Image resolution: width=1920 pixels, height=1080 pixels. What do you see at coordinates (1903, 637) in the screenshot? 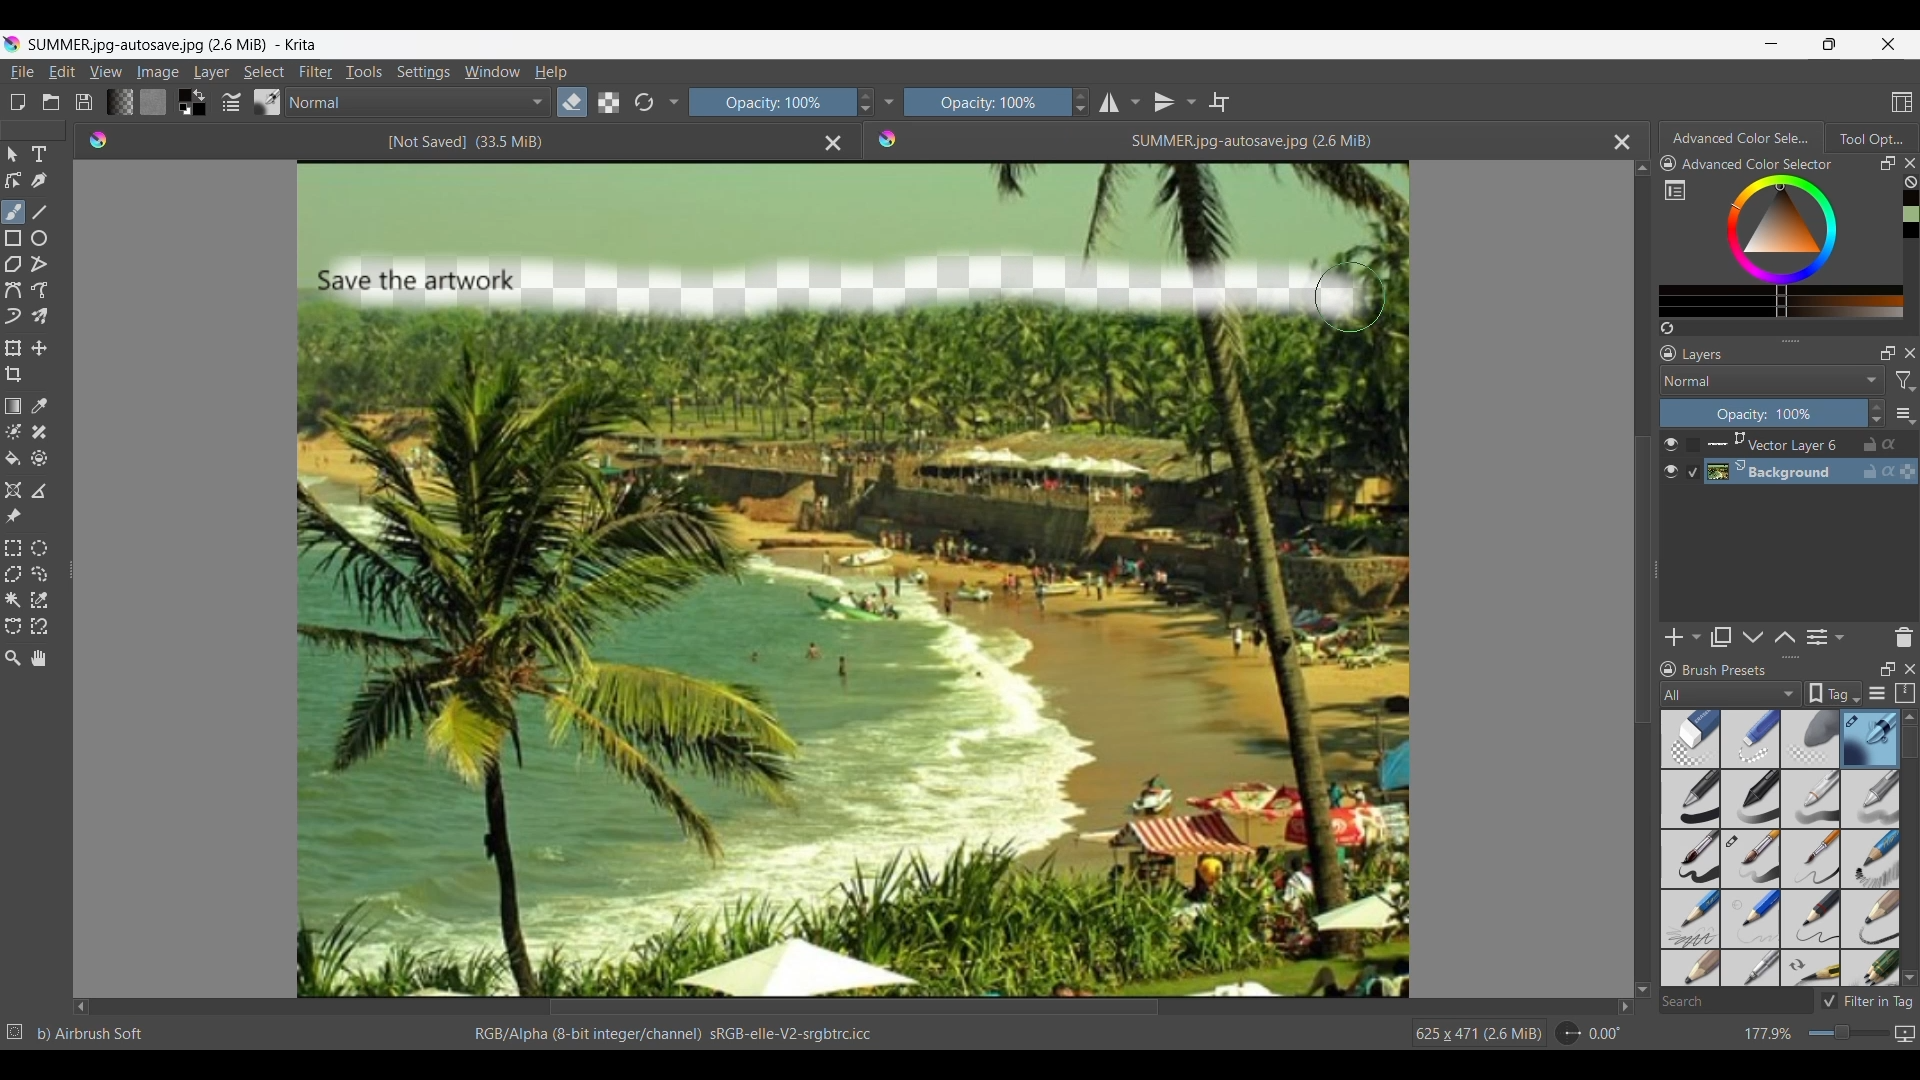
I see `Delete panel` at bounding box center [1903, 637].